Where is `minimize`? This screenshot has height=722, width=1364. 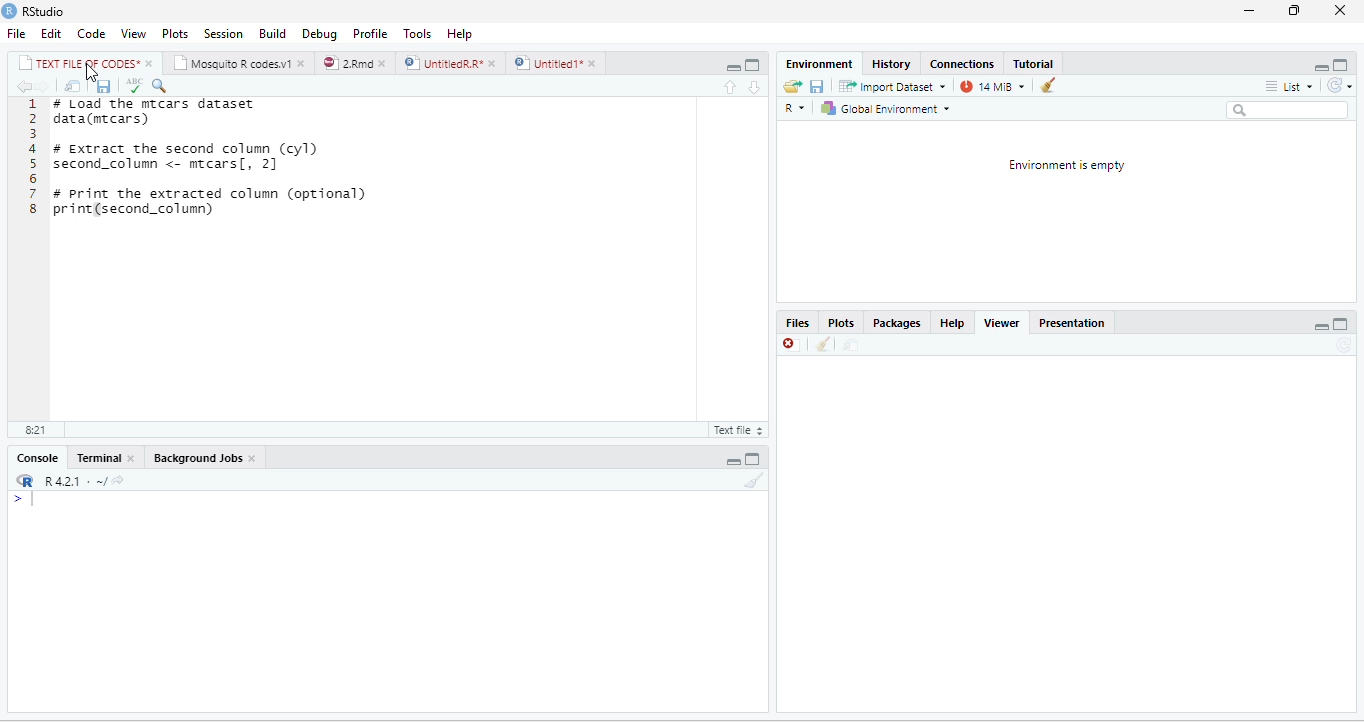
minimize is located at coordinates (1250, 13).